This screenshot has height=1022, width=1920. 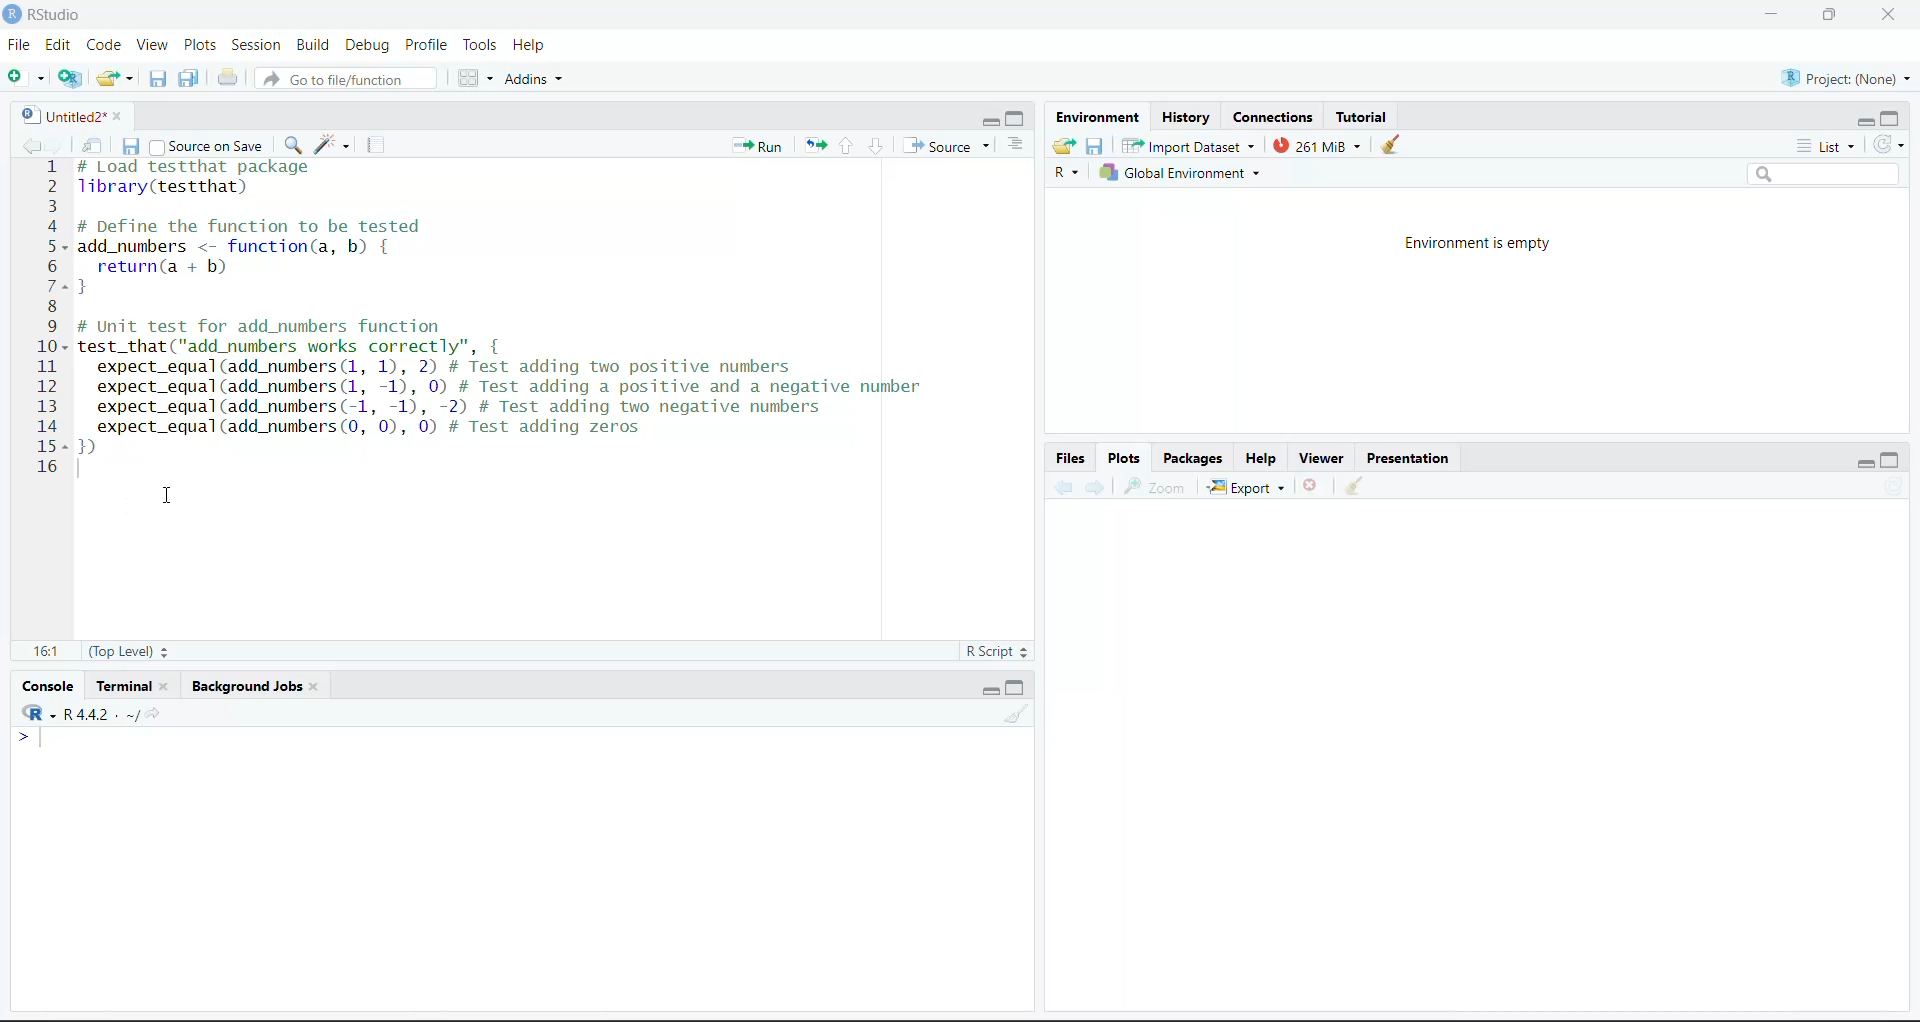 I want to click on Backward, so click(x=1062, y=485).